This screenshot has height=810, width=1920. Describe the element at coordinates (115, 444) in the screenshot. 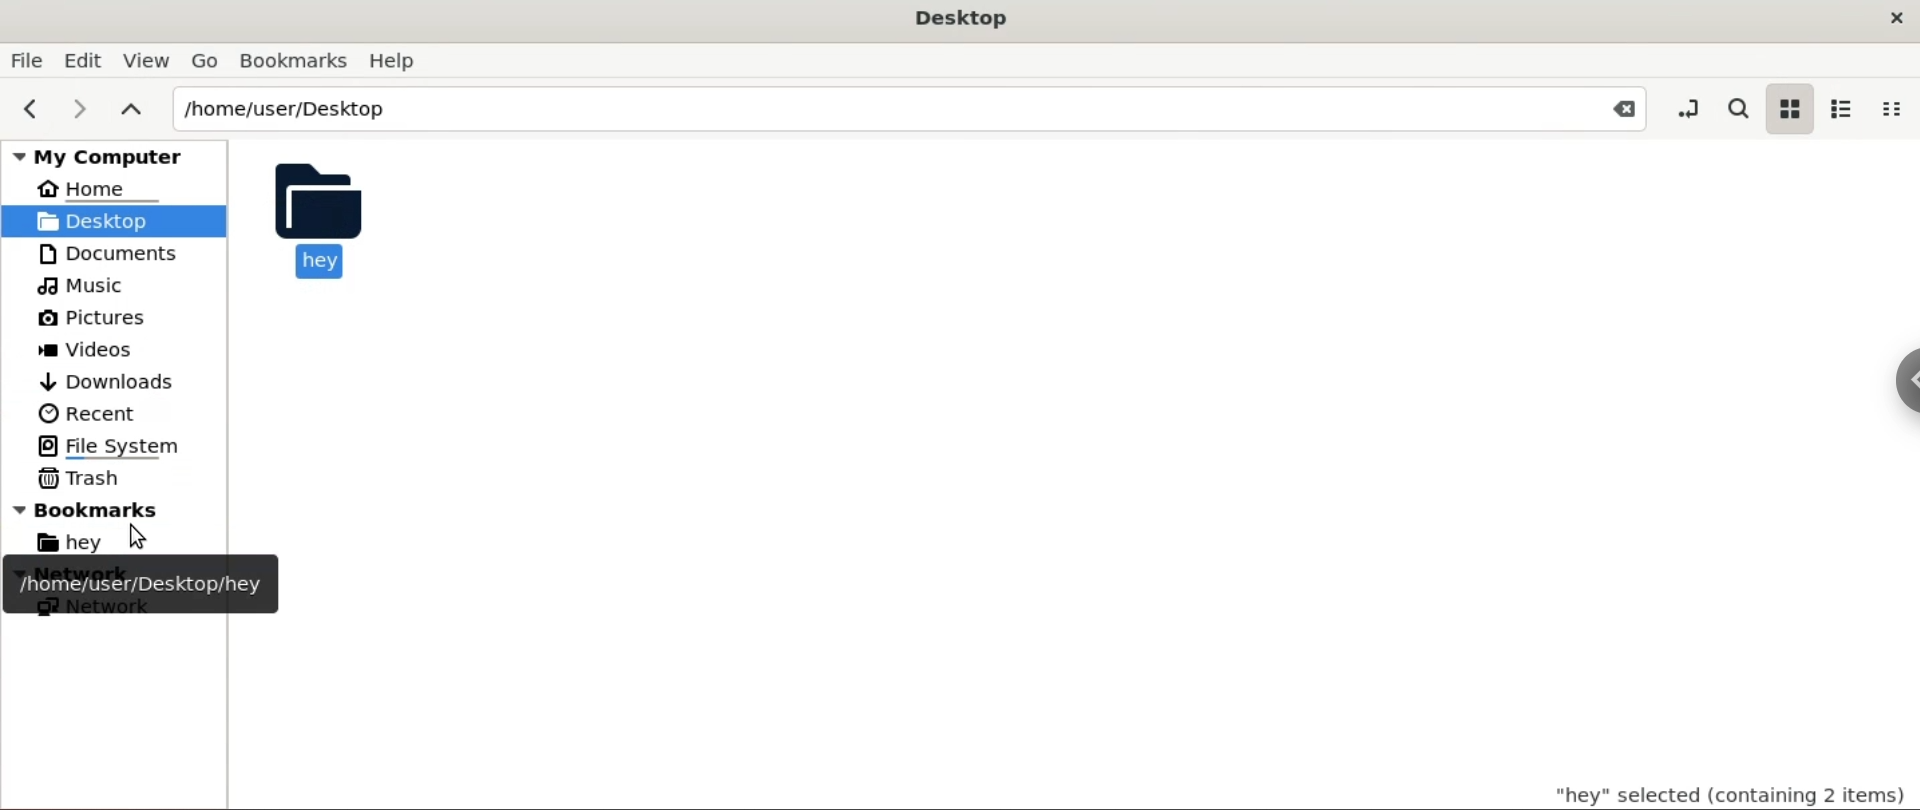

I see `File System` at that location.